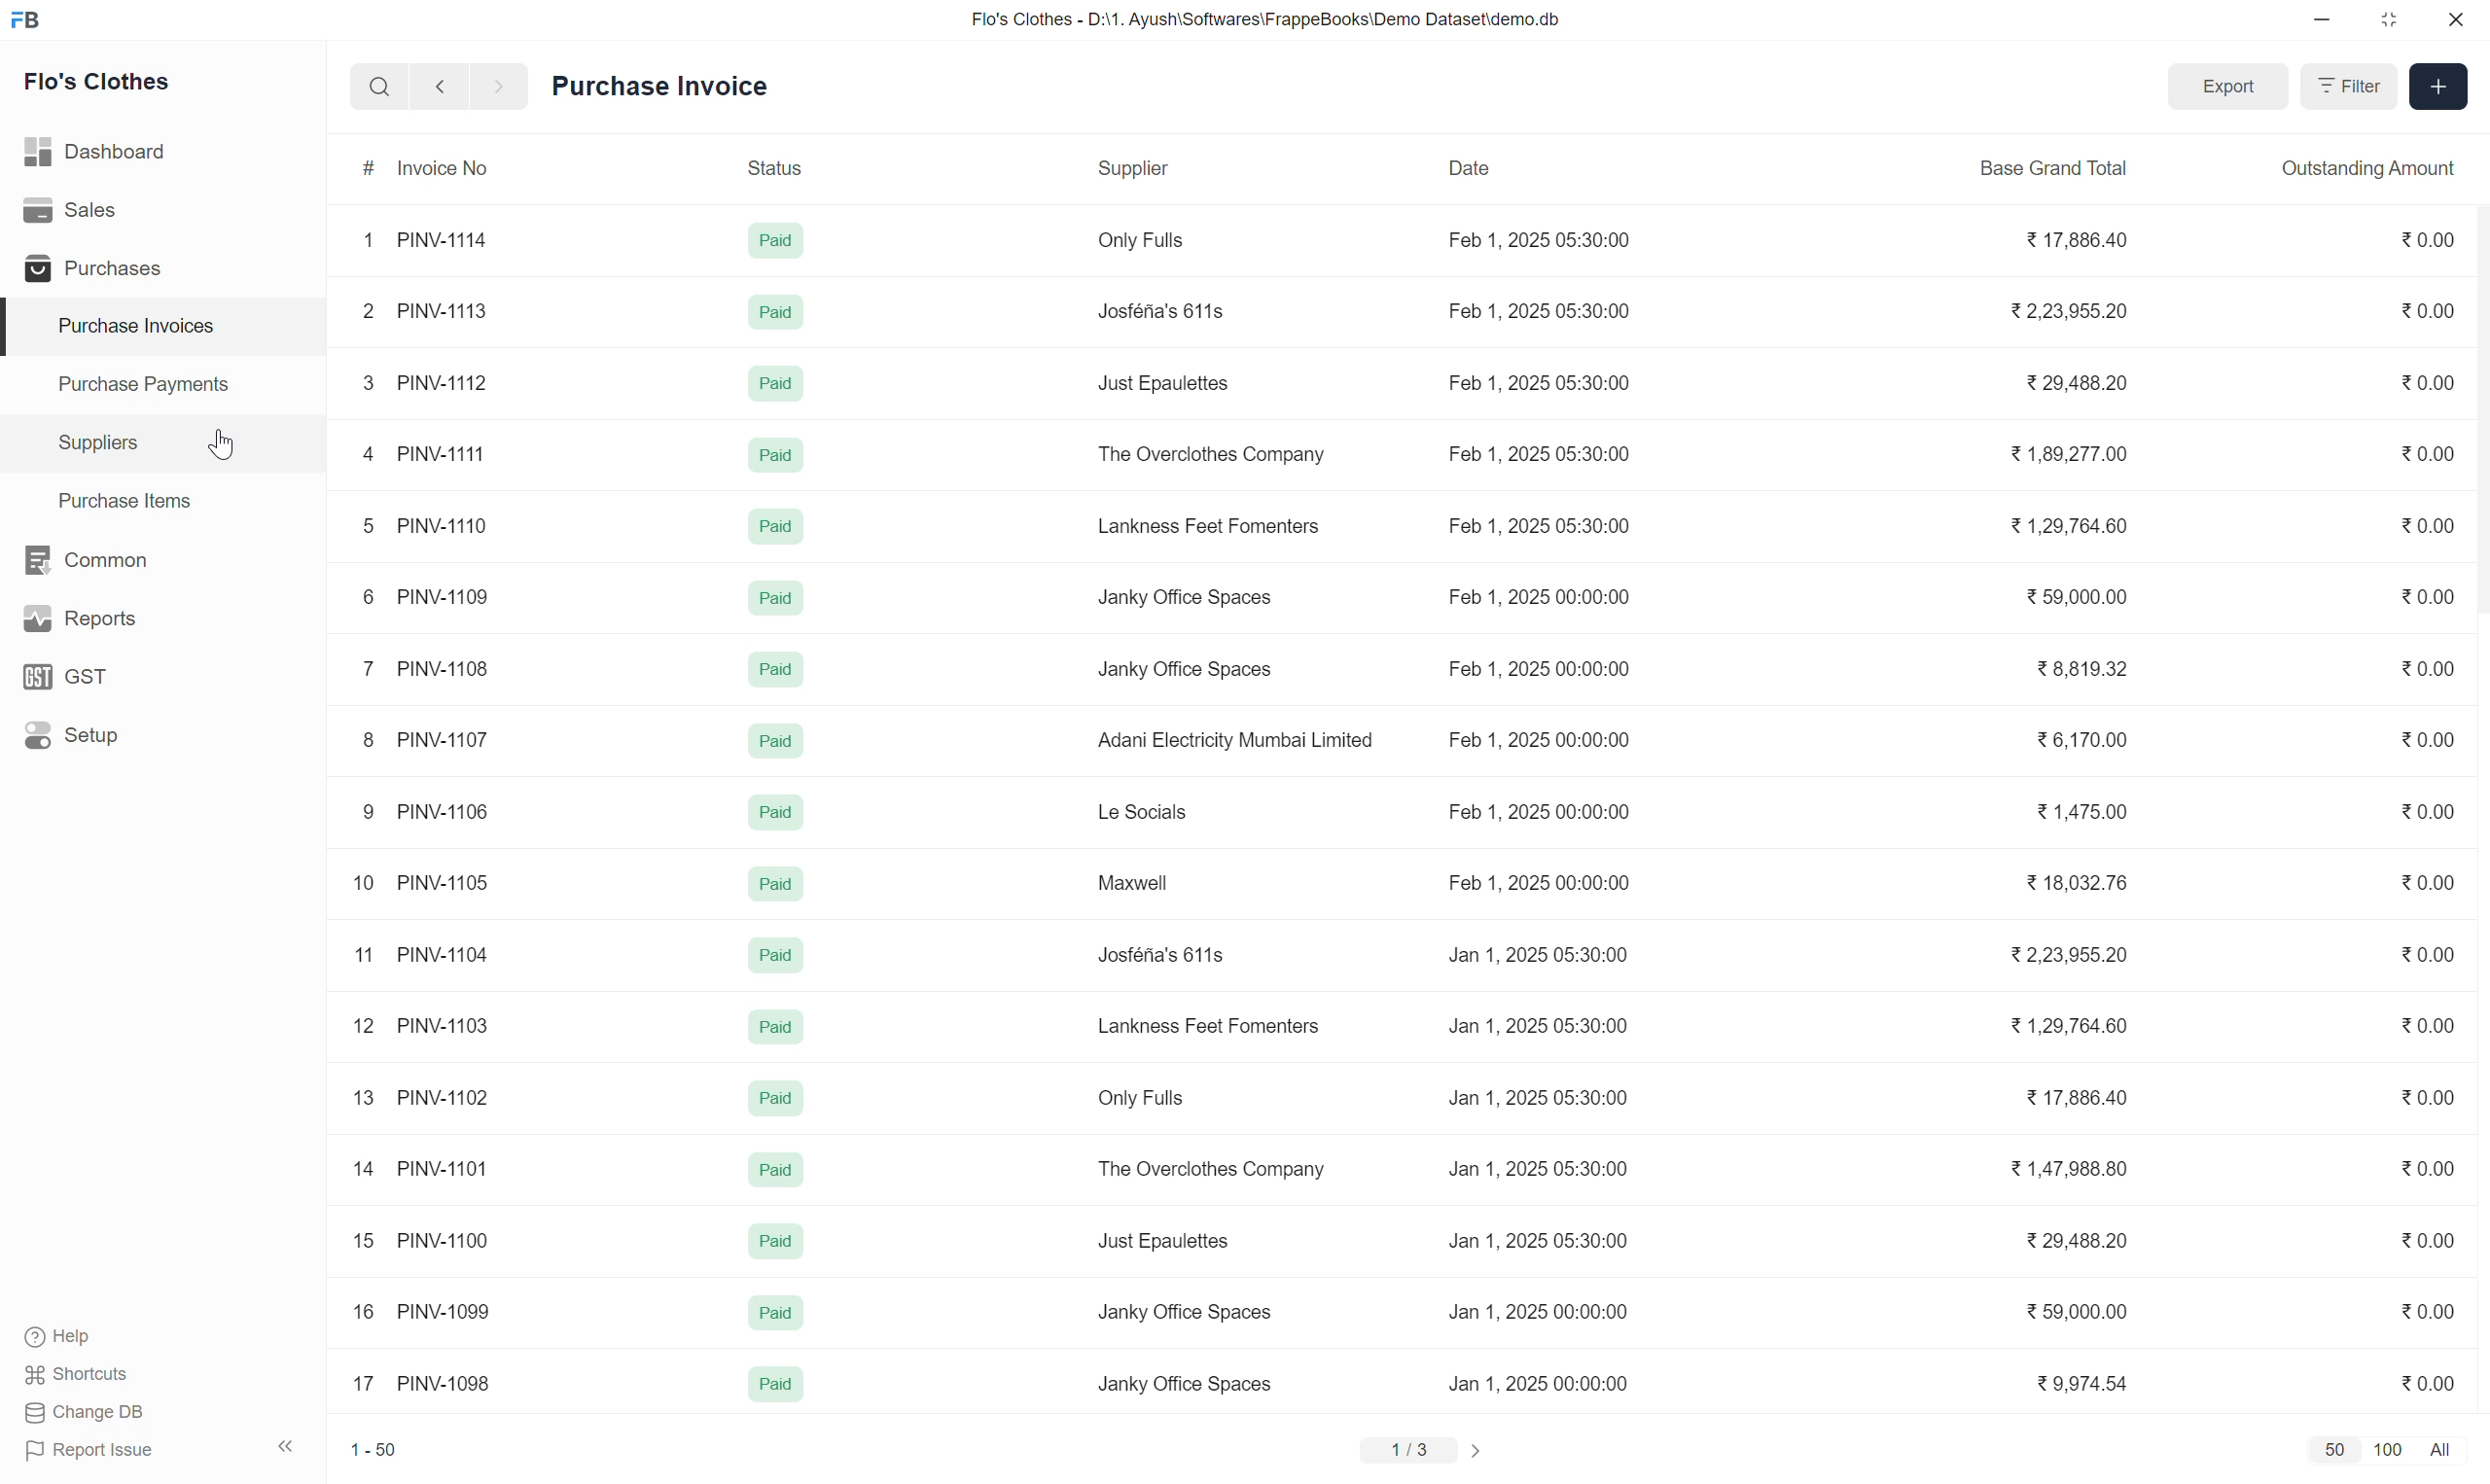 Image resolution: width=2490 pixels, height=1484 pixels. I want to click on Purchase Invoice, so click(661, 86).